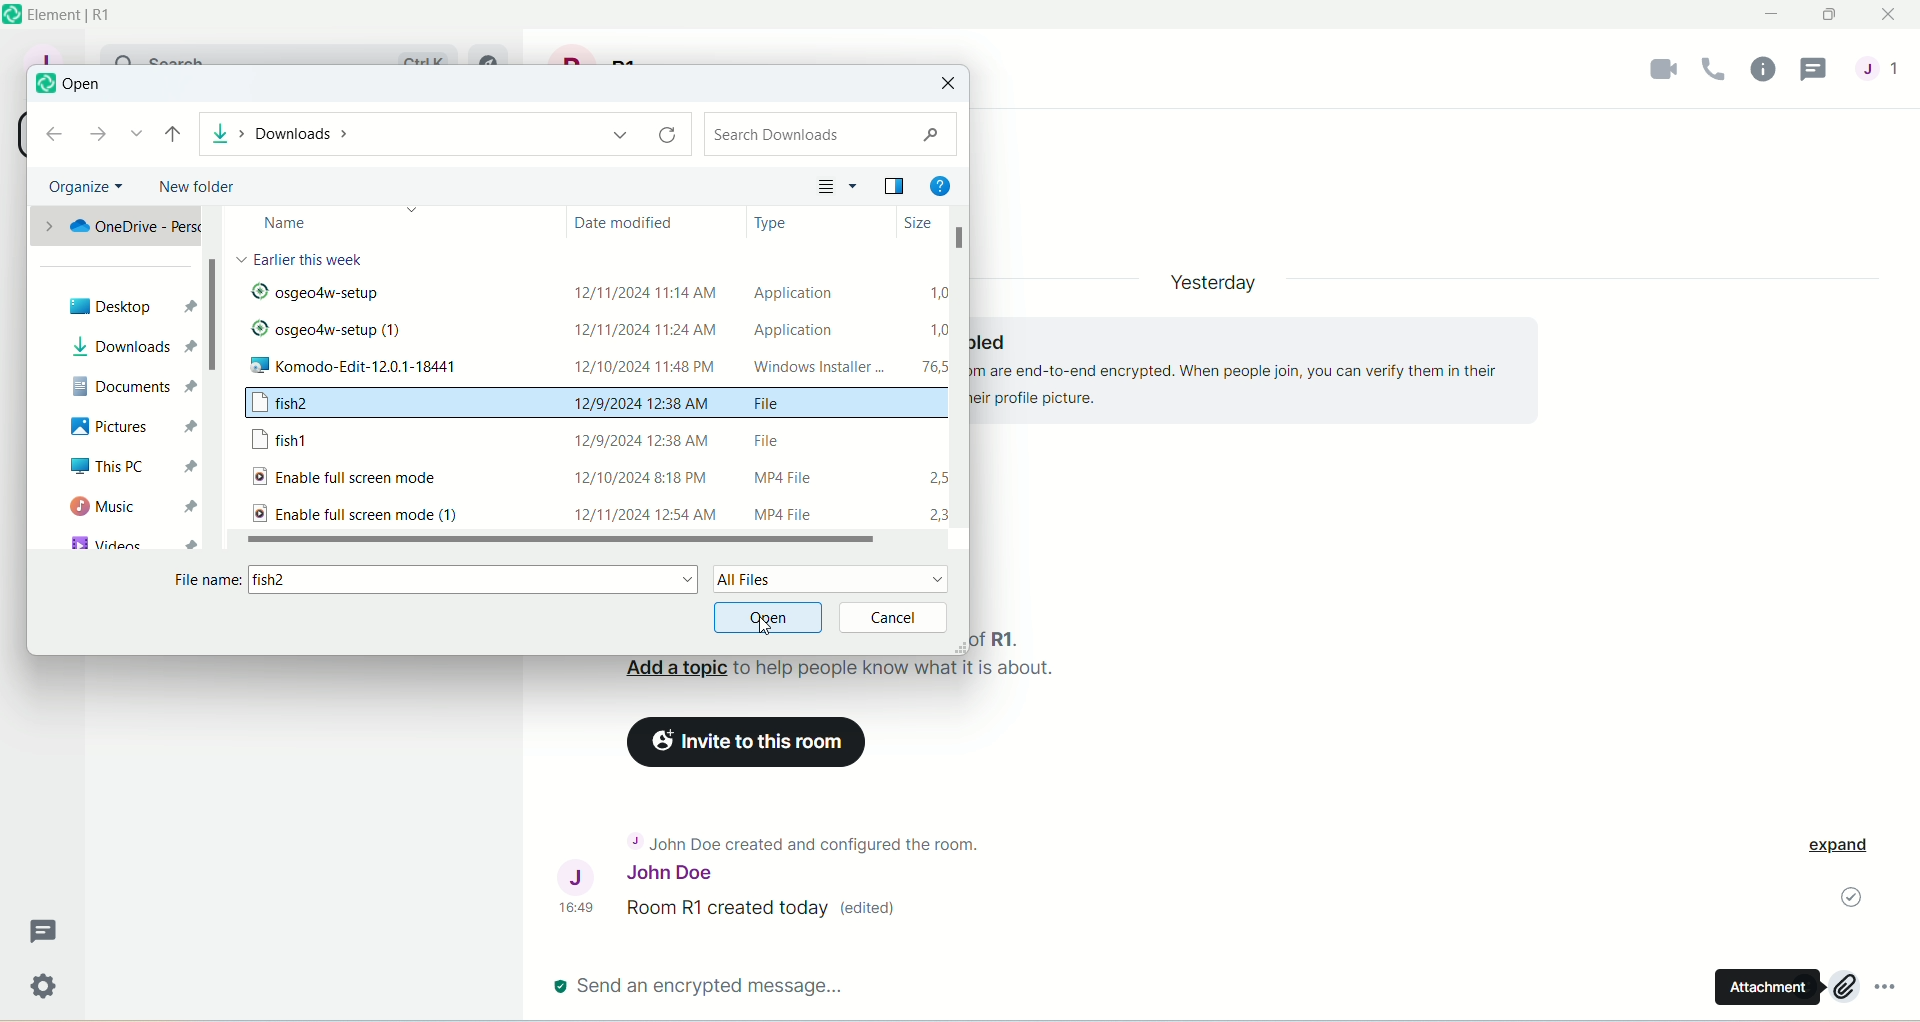  Describe the element at coordinates (771, 626) in the screenshot. I see `cursor` at that location.